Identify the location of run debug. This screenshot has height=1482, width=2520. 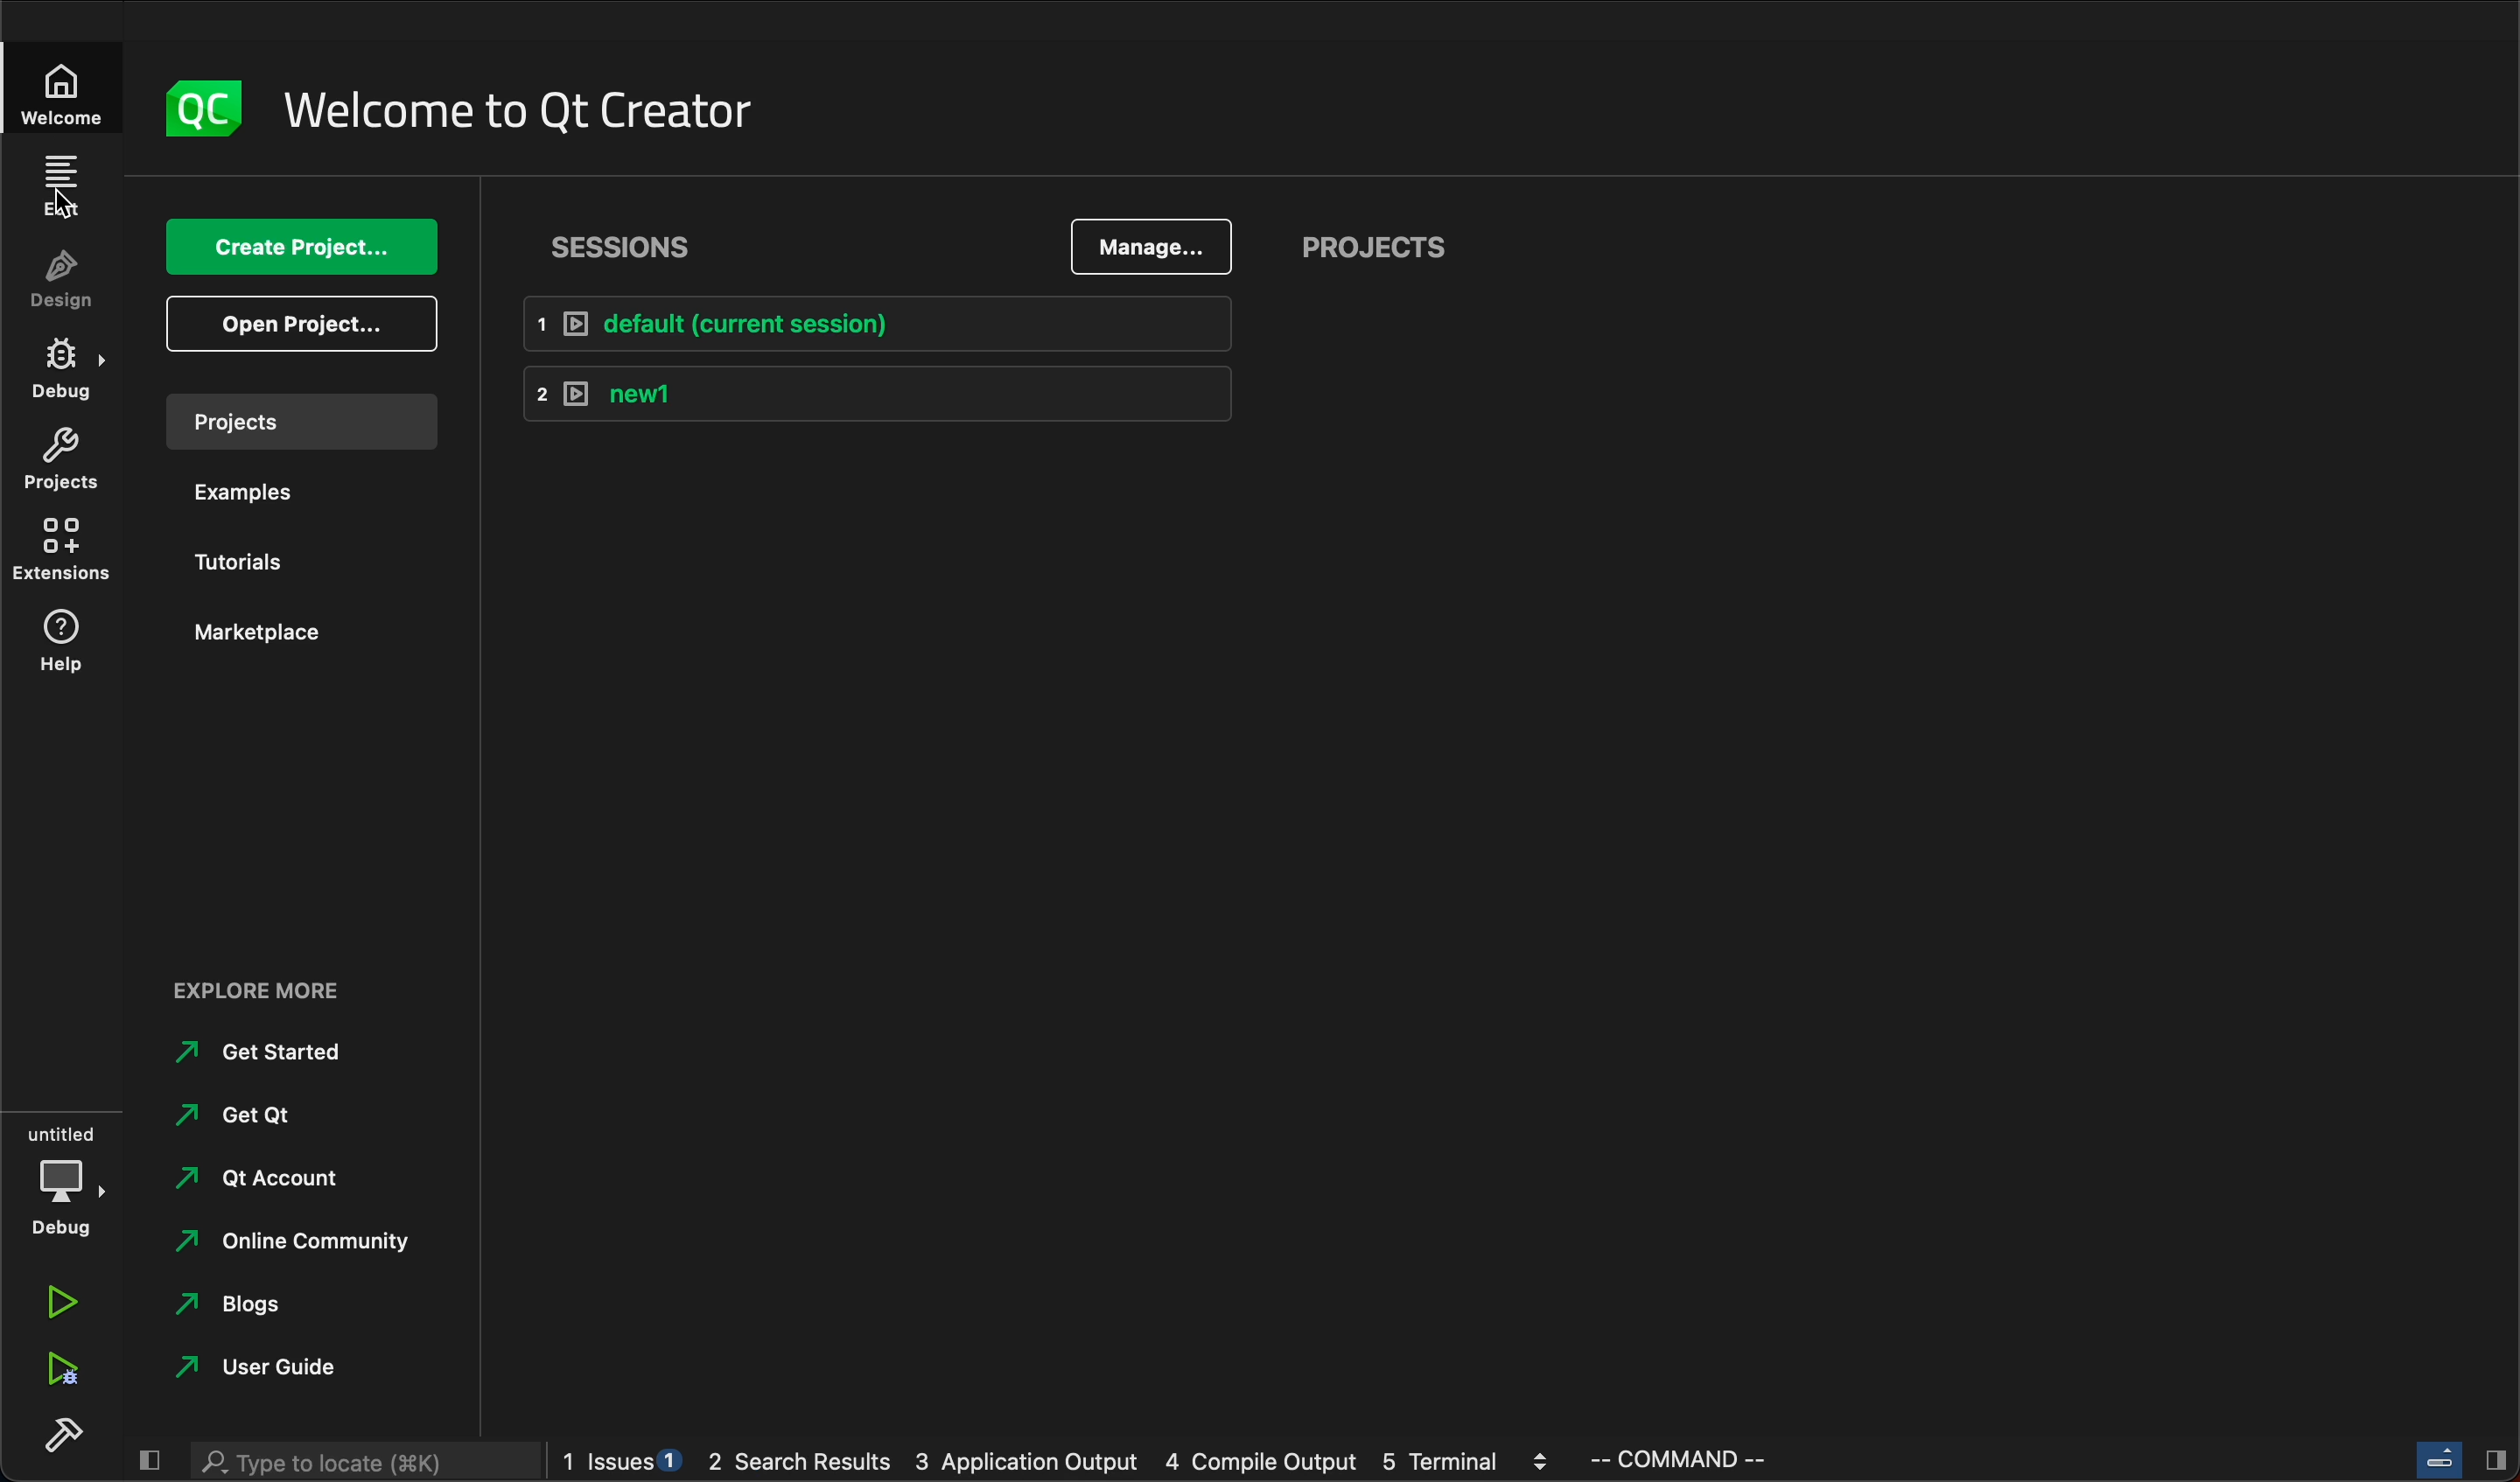
(59, 1373).